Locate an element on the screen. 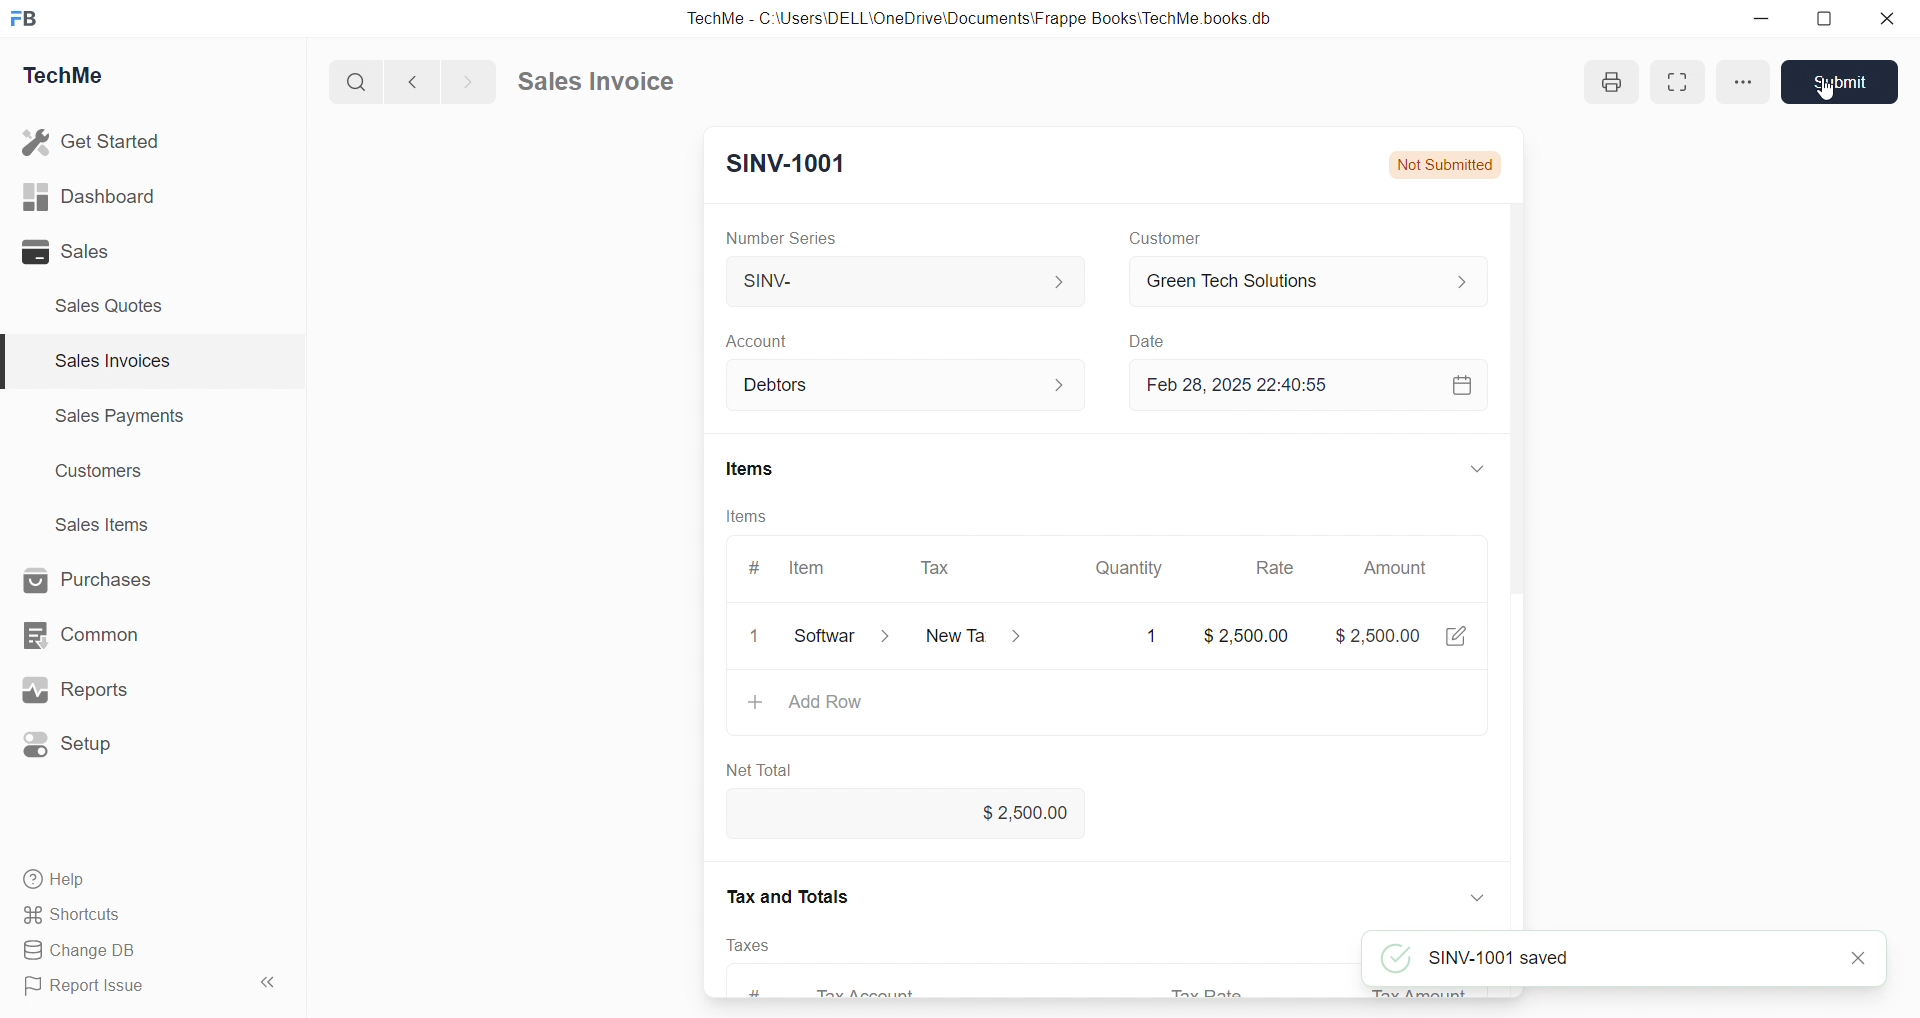  Dashboard is located at coordinates (89, 196).